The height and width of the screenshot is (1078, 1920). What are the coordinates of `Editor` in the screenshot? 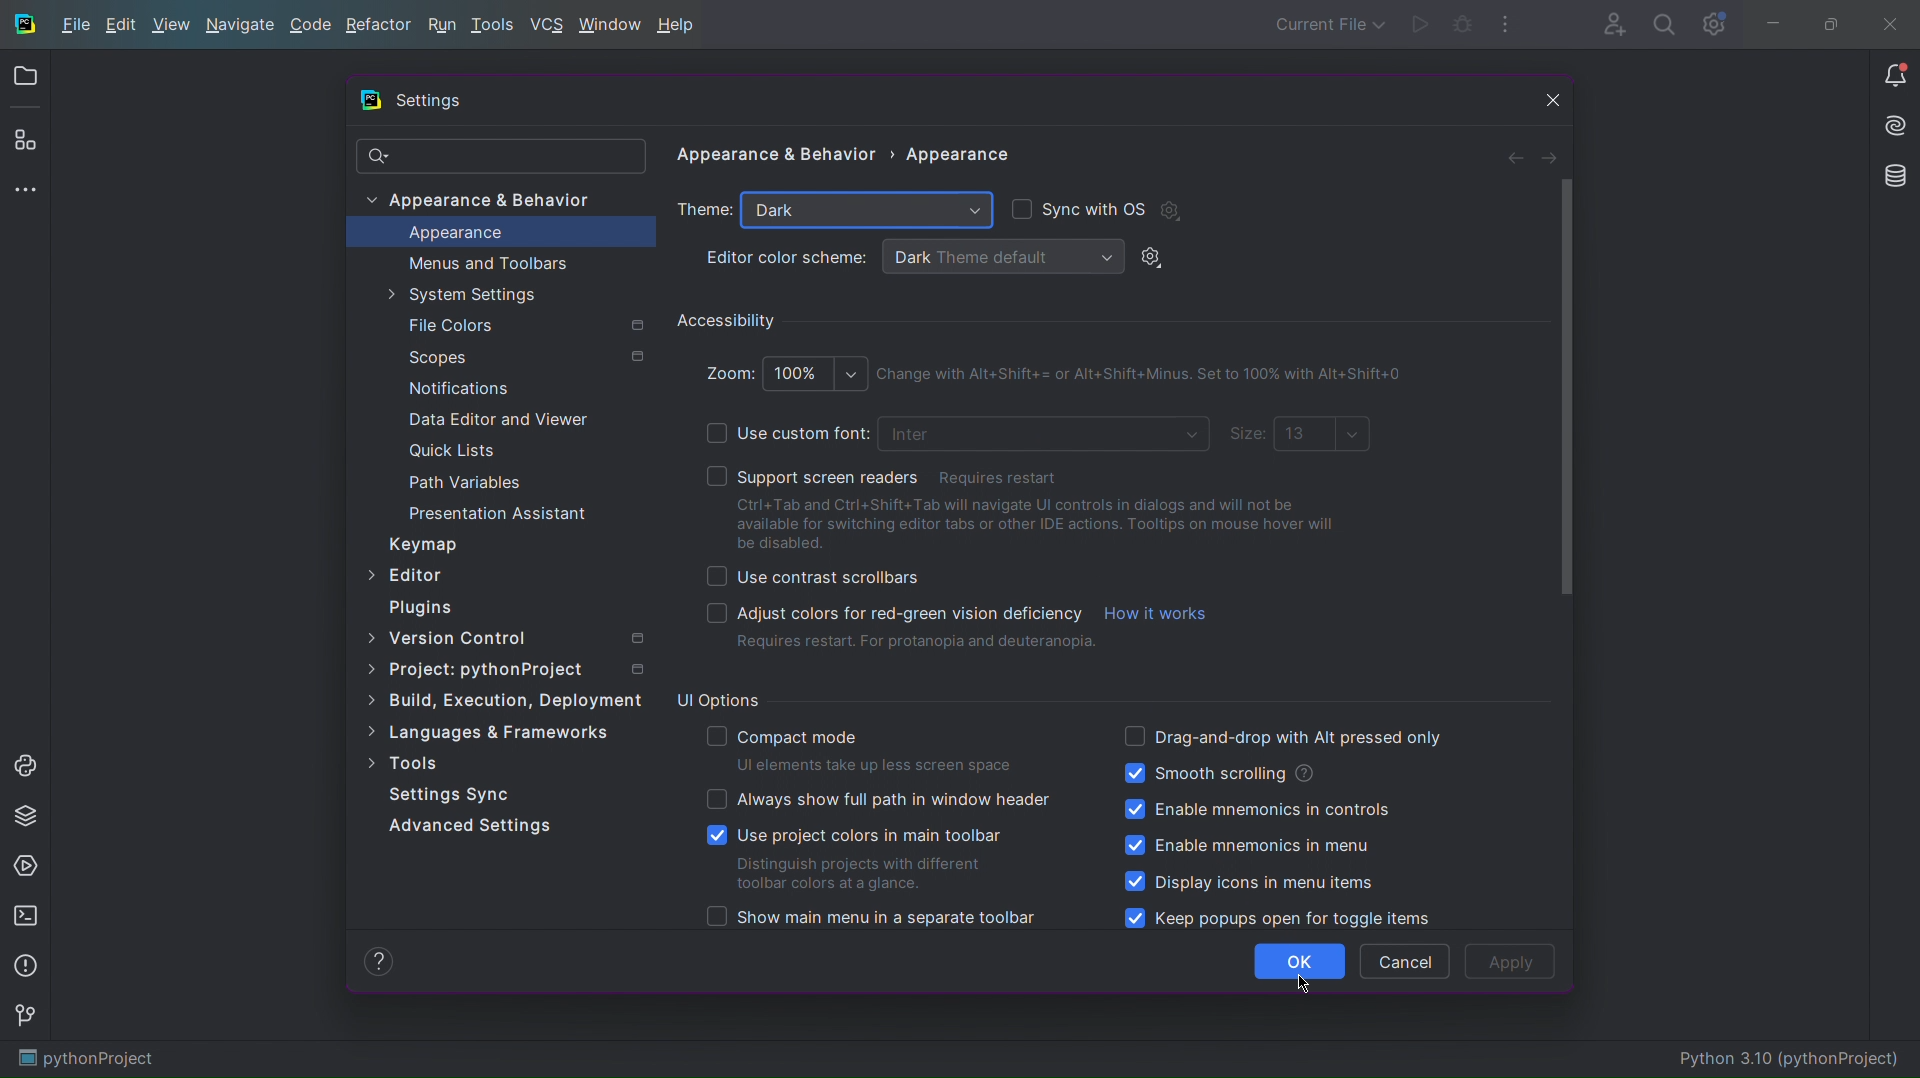 It's located at (406, 573).